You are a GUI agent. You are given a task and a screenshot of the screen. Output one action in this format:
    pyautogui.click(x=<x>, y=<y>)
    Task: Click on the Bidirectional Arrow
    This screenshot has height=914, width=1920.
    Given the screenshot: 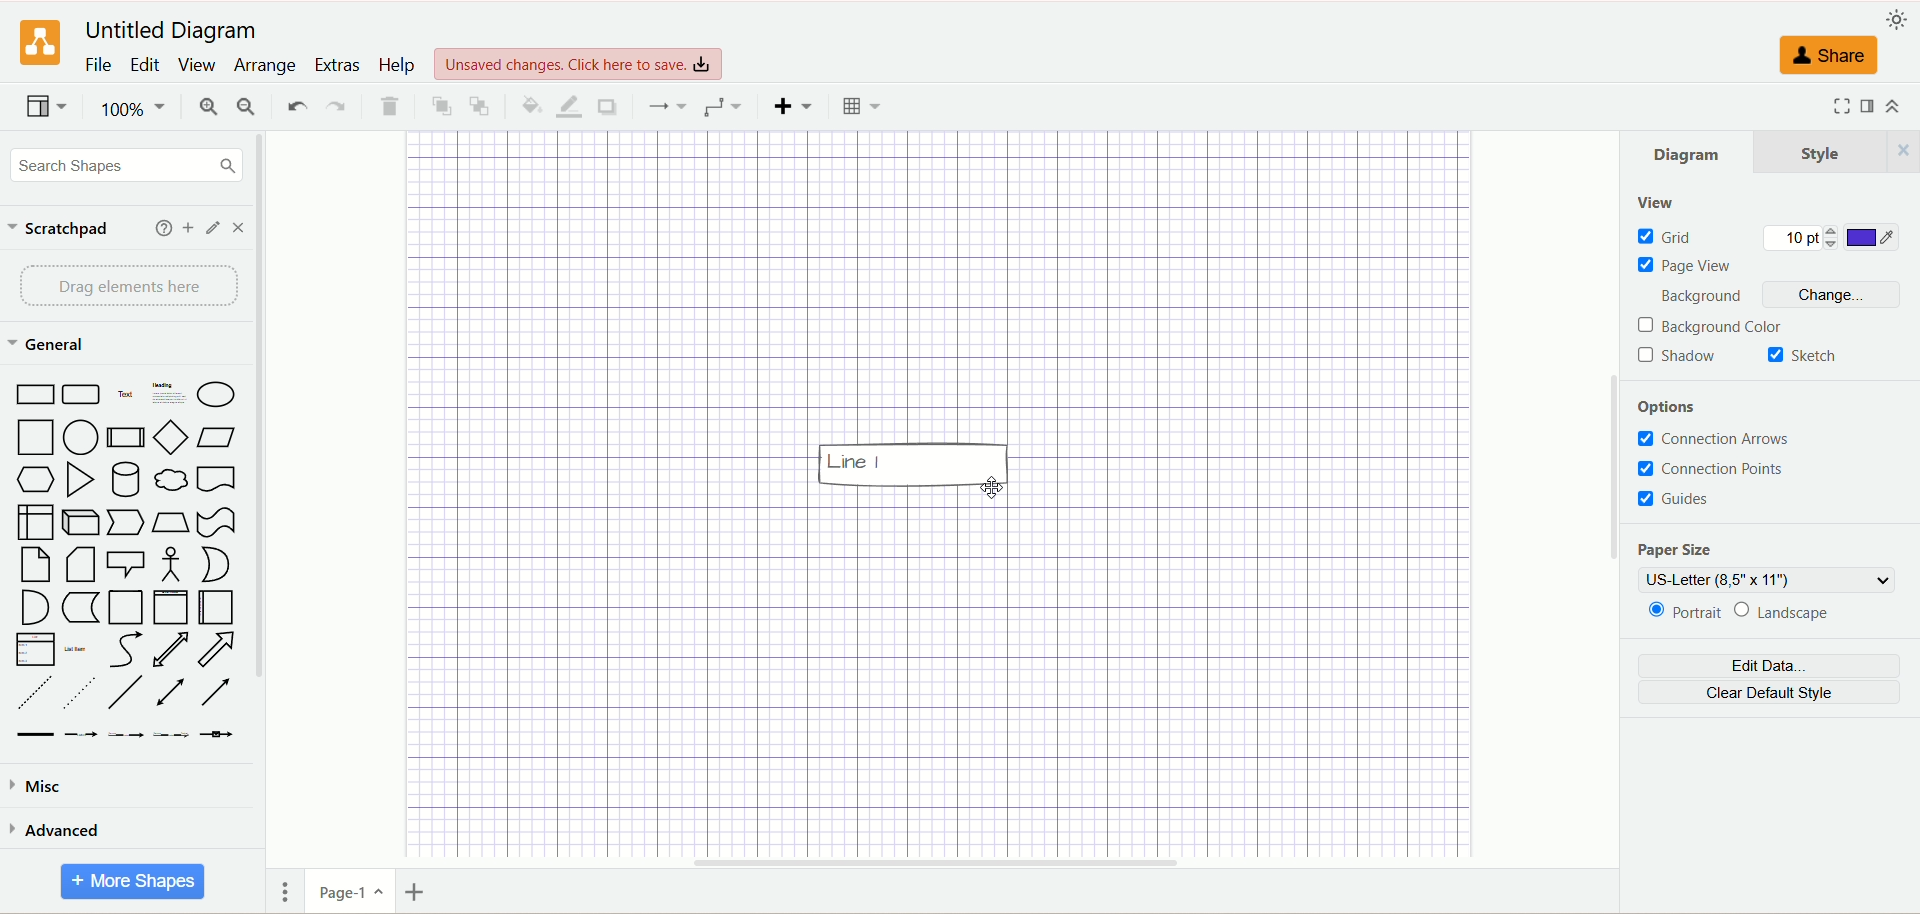 What is the action you would take?
    pyautogui.click(x=171, y=651)
    